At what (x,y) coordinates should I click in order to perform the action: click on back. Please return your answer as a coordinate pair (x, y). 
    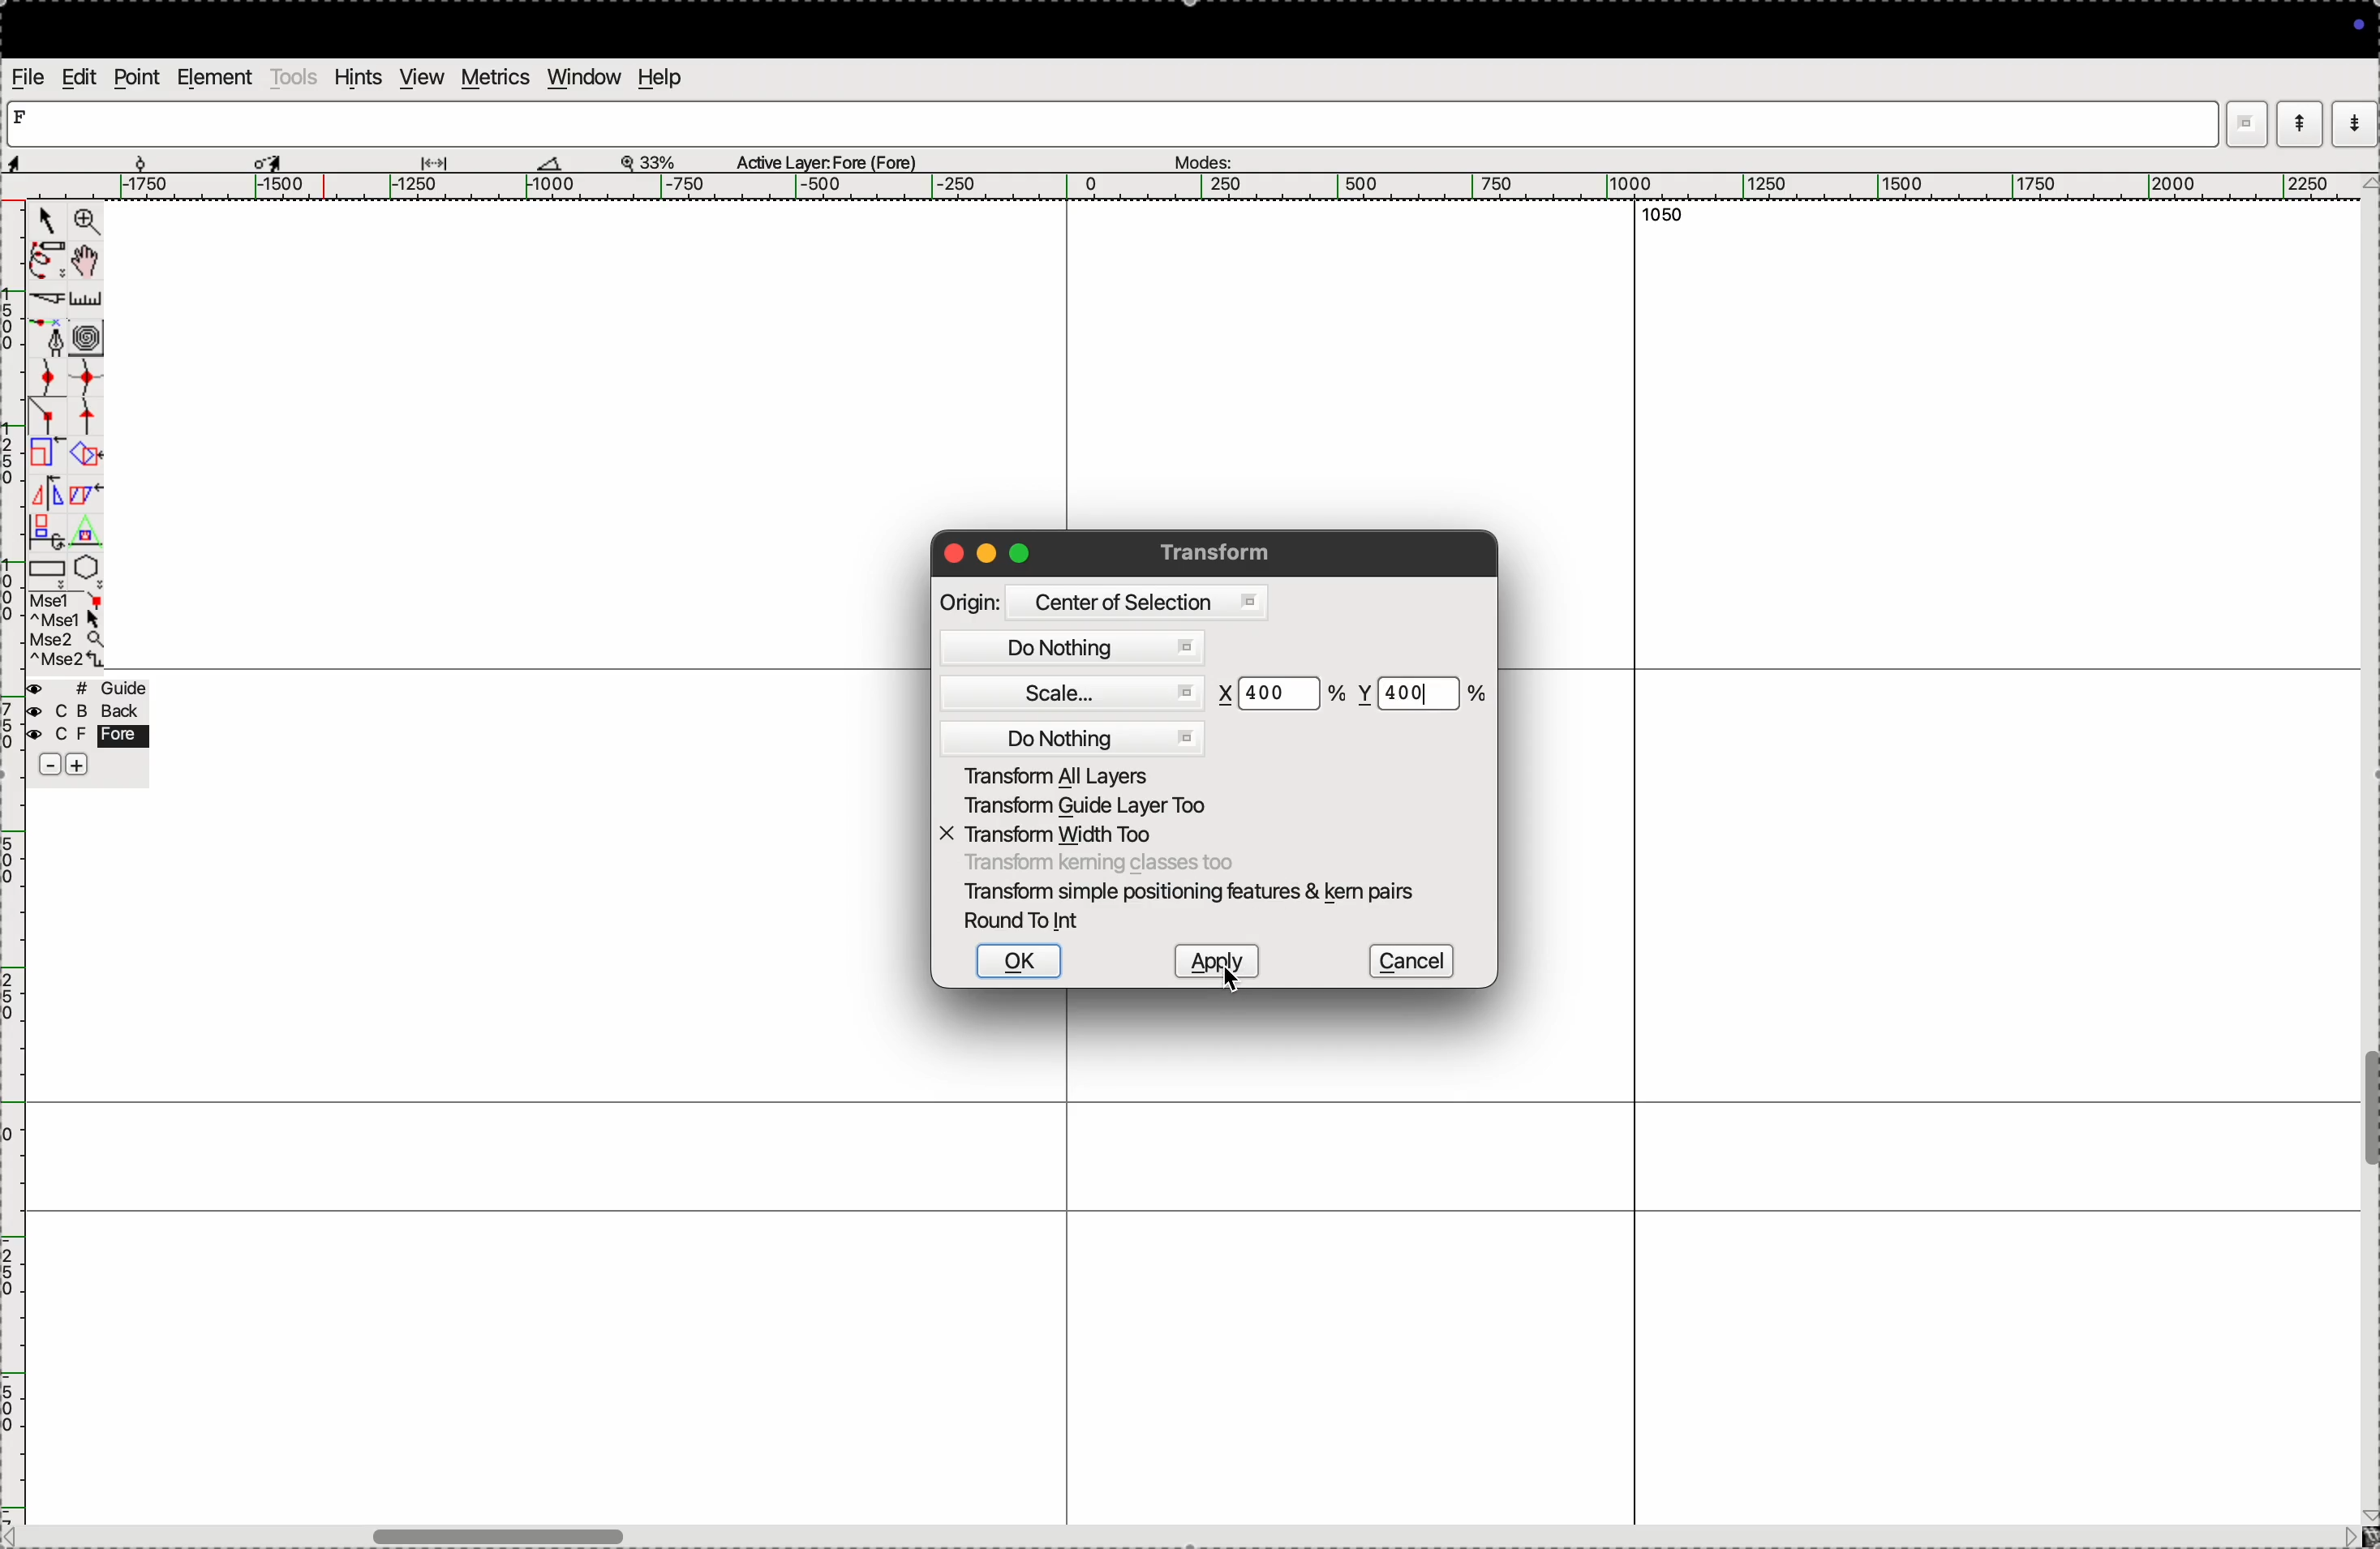
    Looking at the image, I should click on (82, 713).